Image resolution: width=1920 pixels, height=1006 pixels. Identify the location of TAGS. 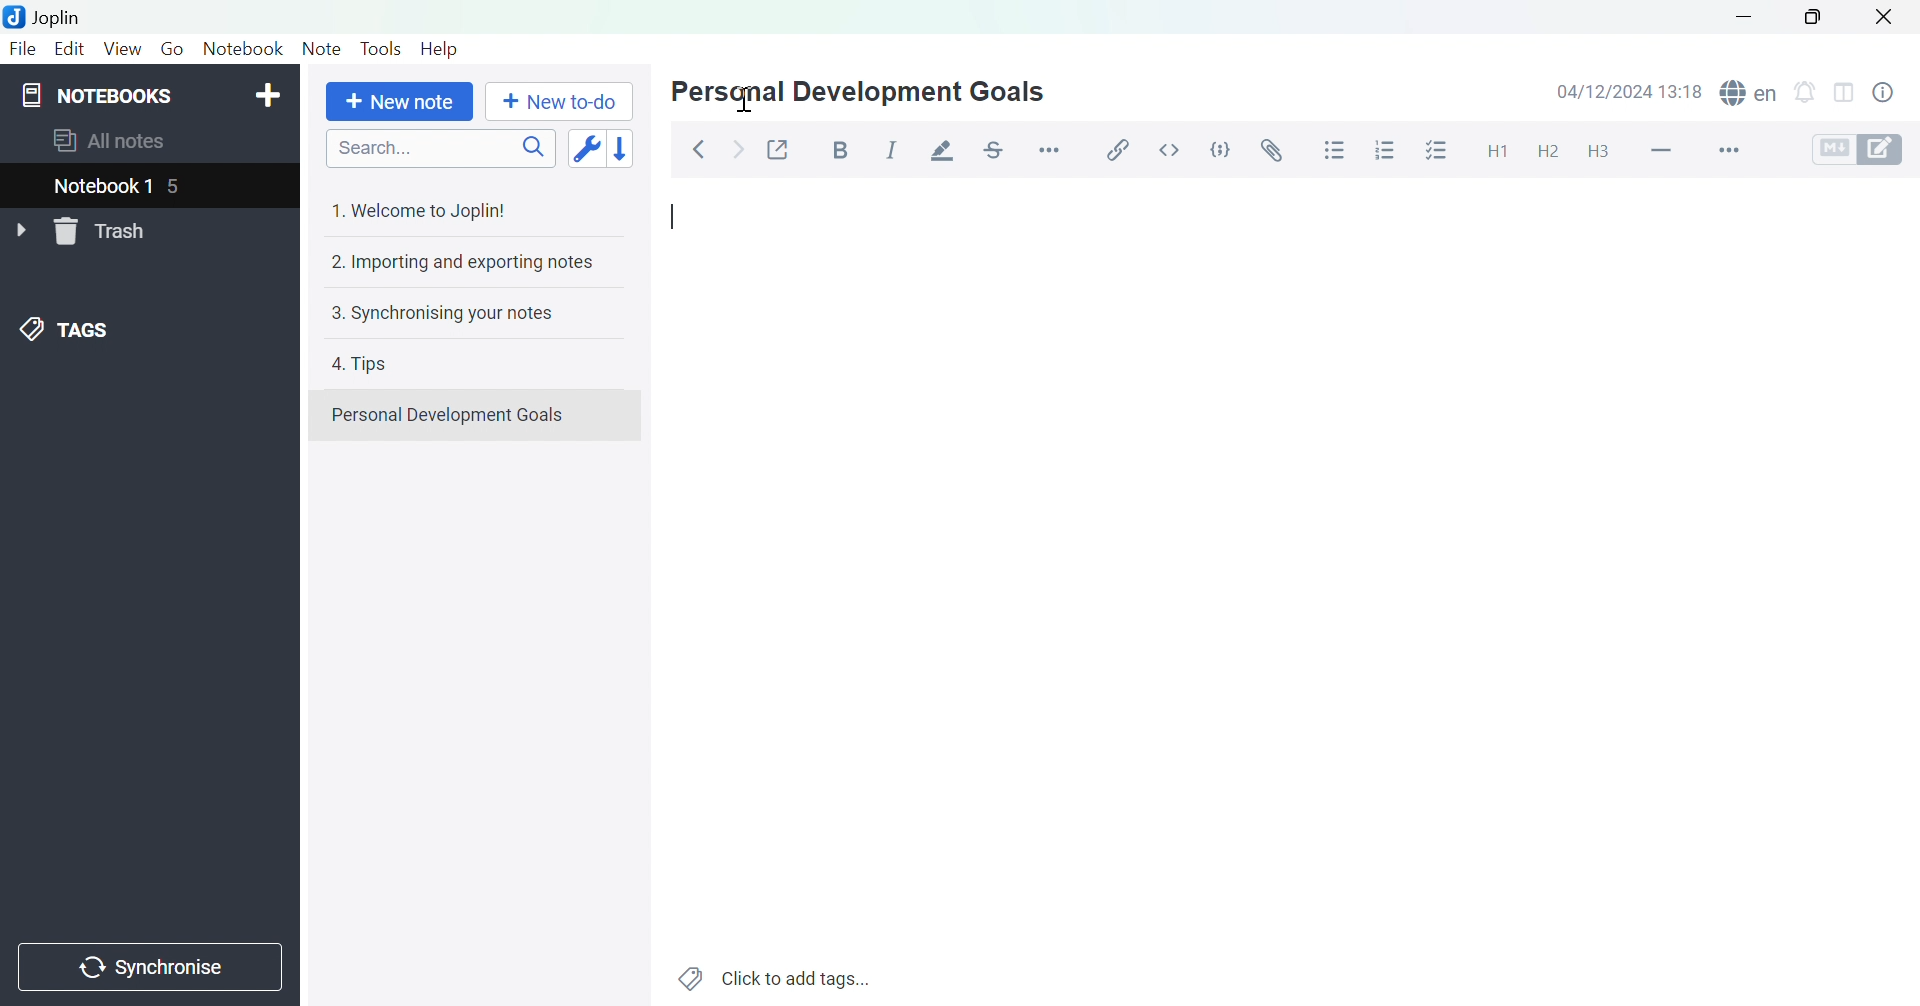
(69, 328).